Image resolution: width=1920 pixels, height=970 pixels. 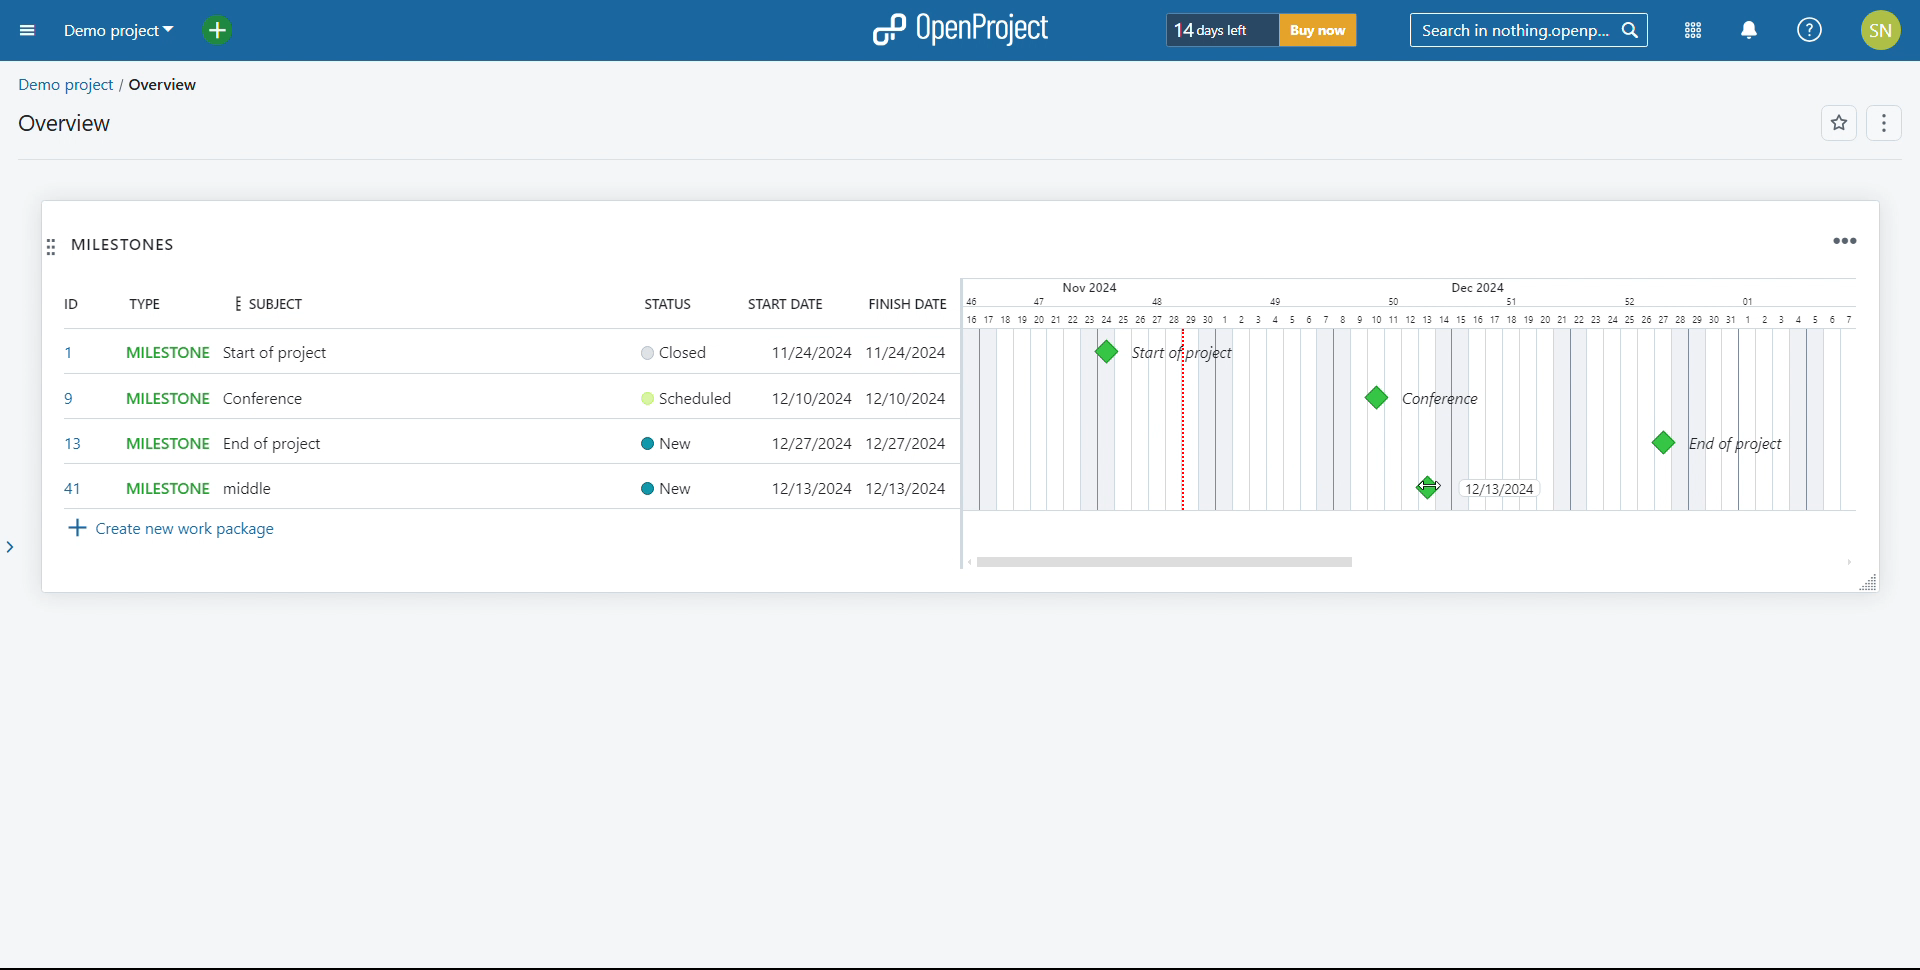 I want to click on demo project selected, so click(x=117, y=31).